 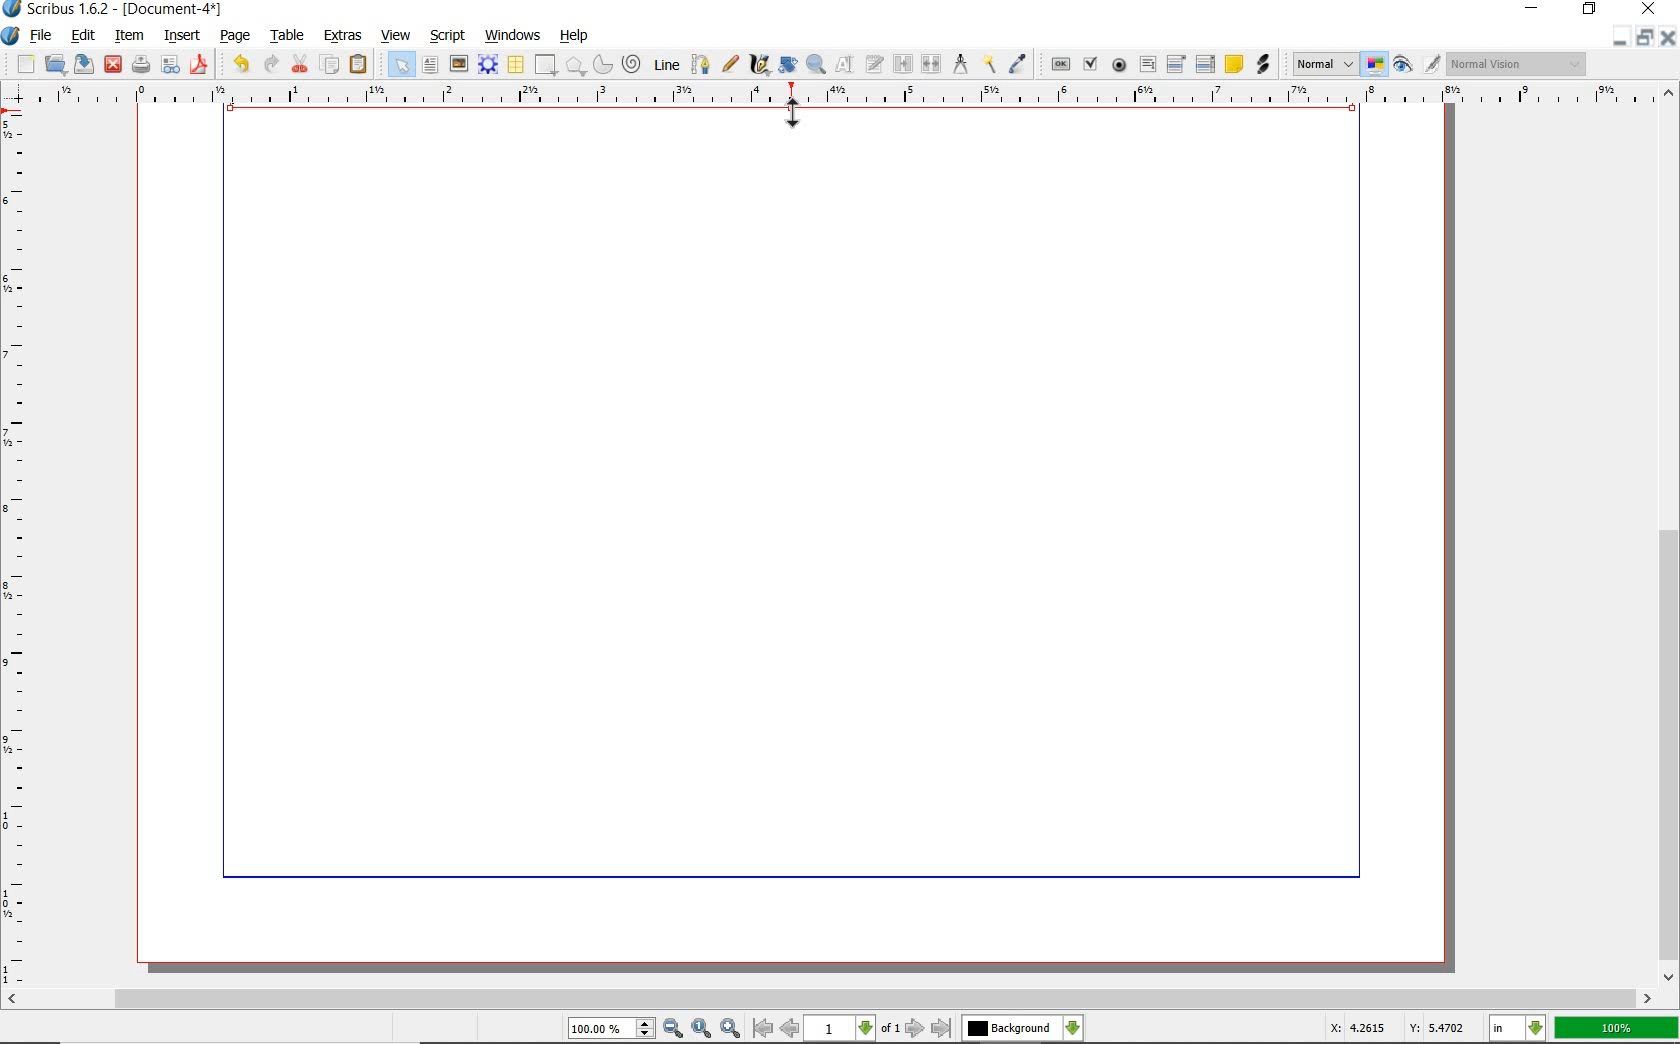 What do you see at coordinates (633, 64) in the screenshot?
I see `spiral` at bounding box center [633, 64].